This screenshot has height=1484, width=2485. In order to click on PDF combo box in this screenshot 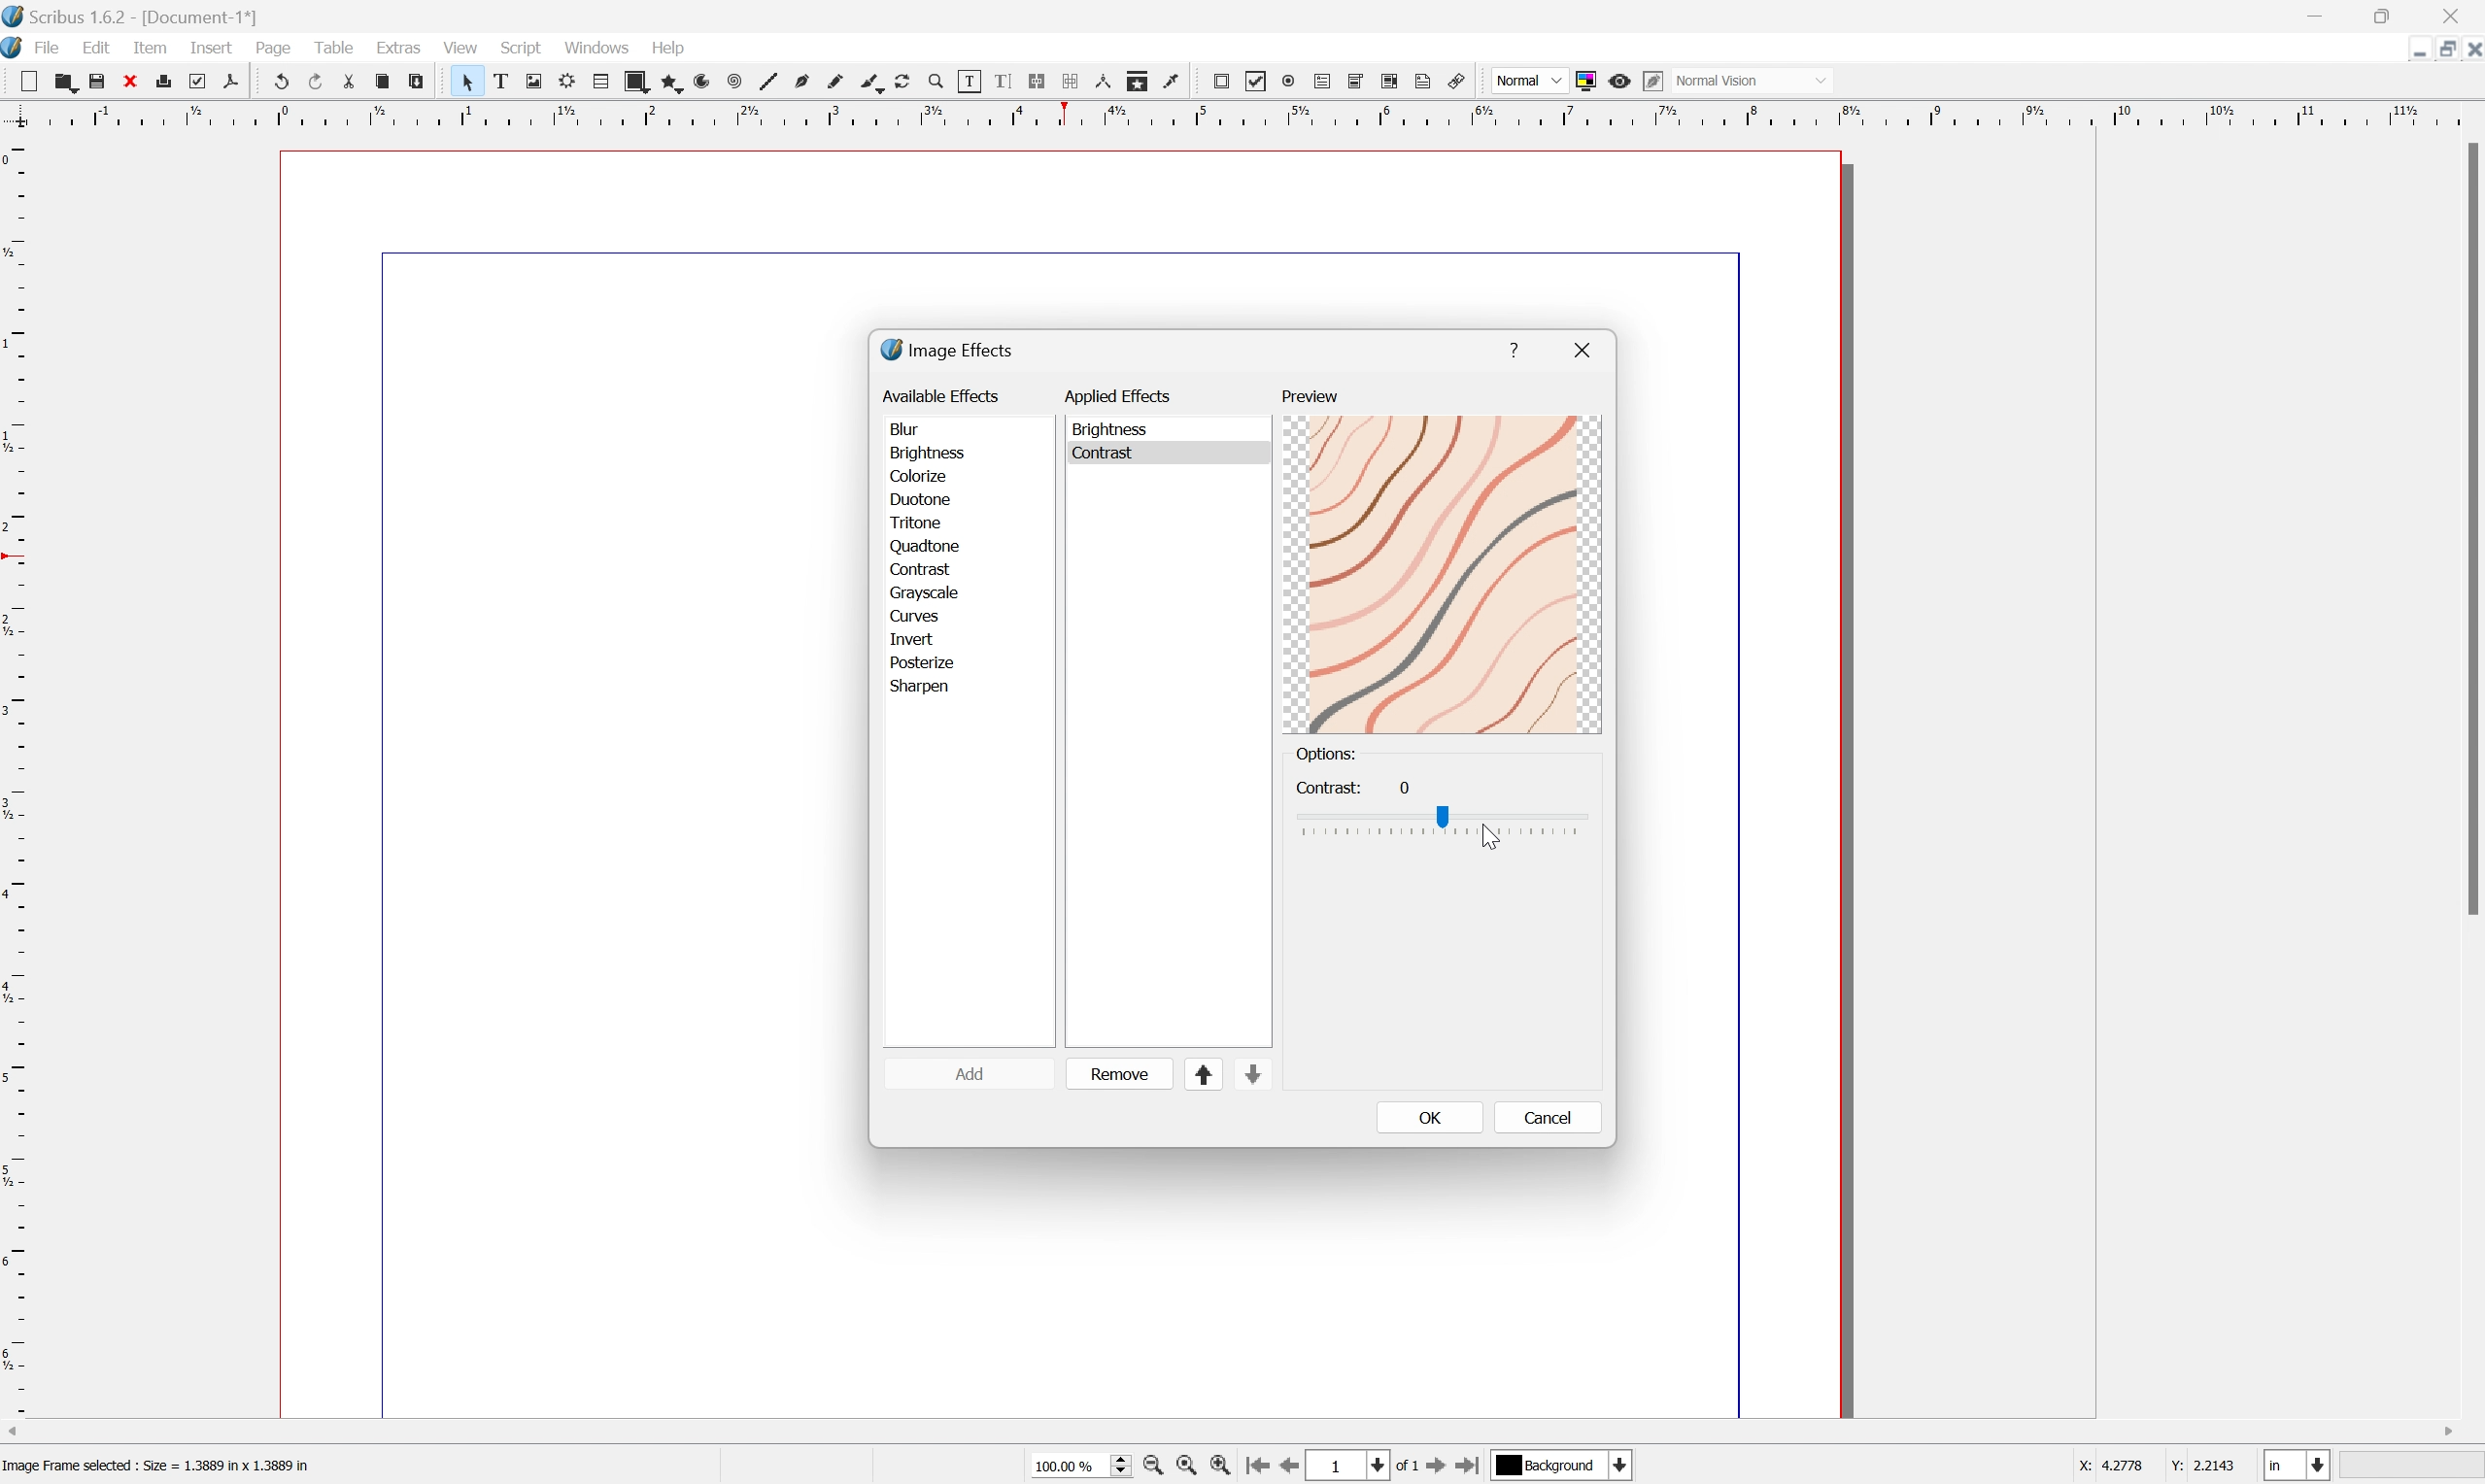, I will do `click(1359, 83)`.